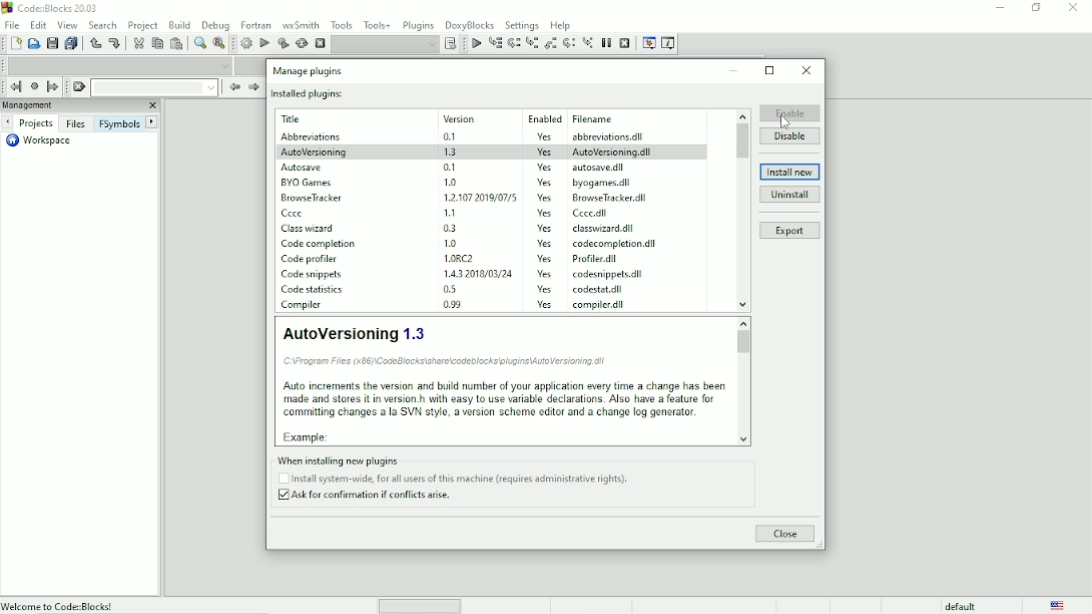  What do you see at coordinates (41, 141) in the screenshot?
I see `Workspace` at bounding box center [41, 141].